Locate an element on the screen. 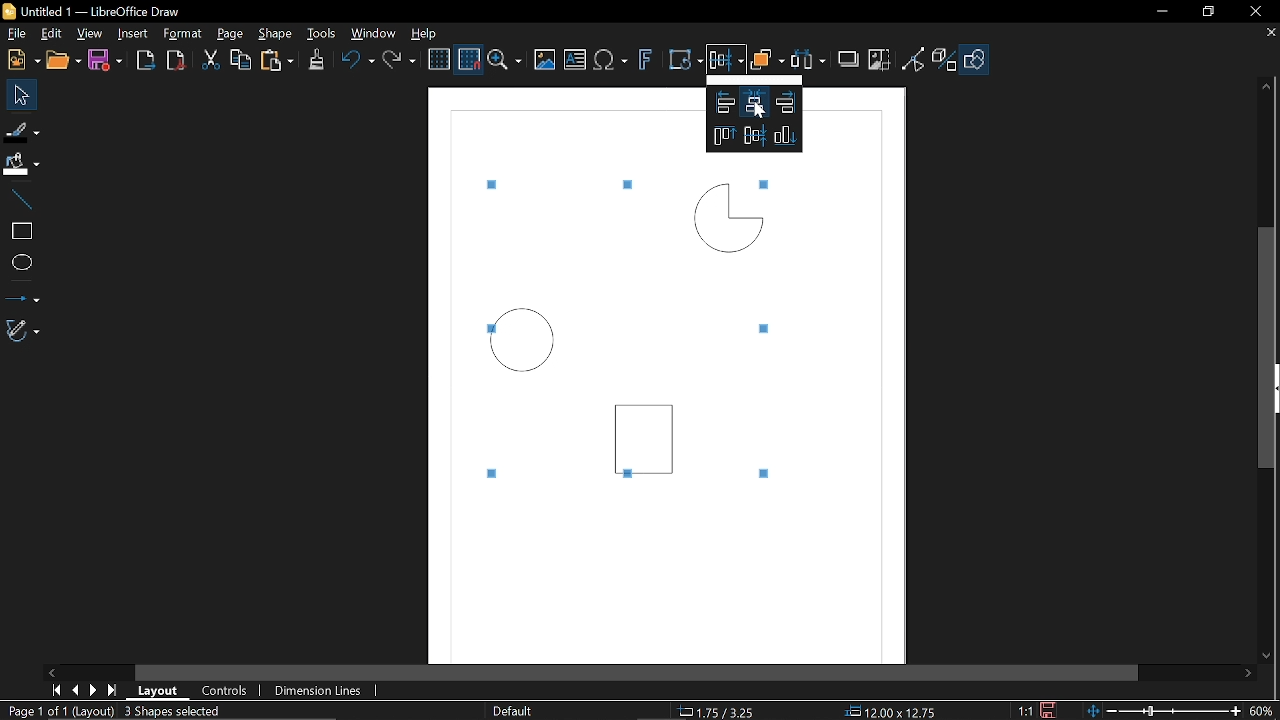  Controls is located at coordinates (225, 690).